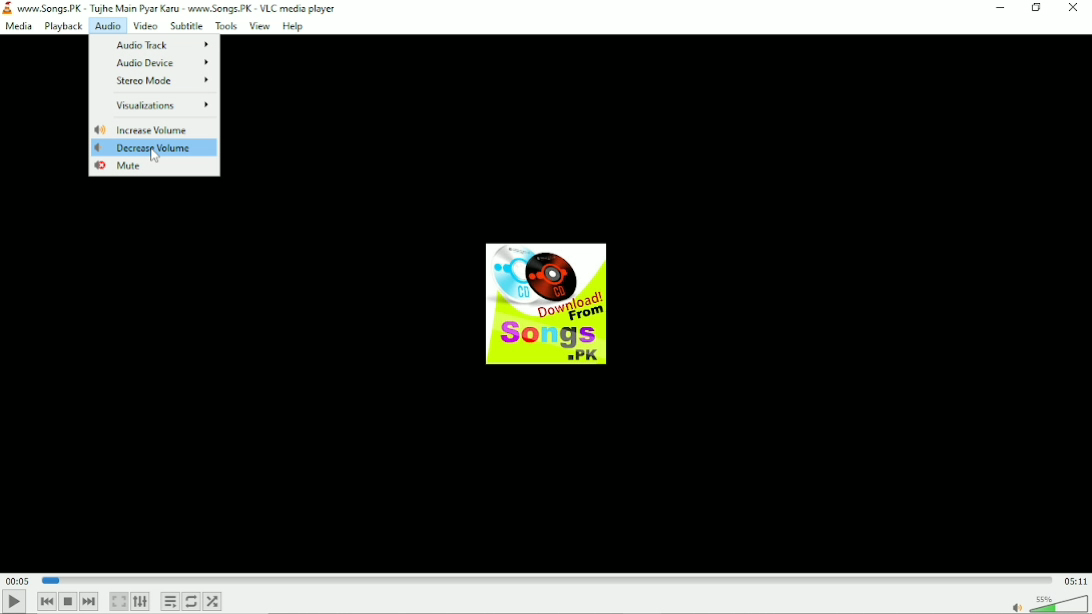 The height and width of the screenshot is (614, 1092). What do you see at coordinates (146, 148) in the screenshot?
I see `Decrease volume` at bounding box center [146, 148].